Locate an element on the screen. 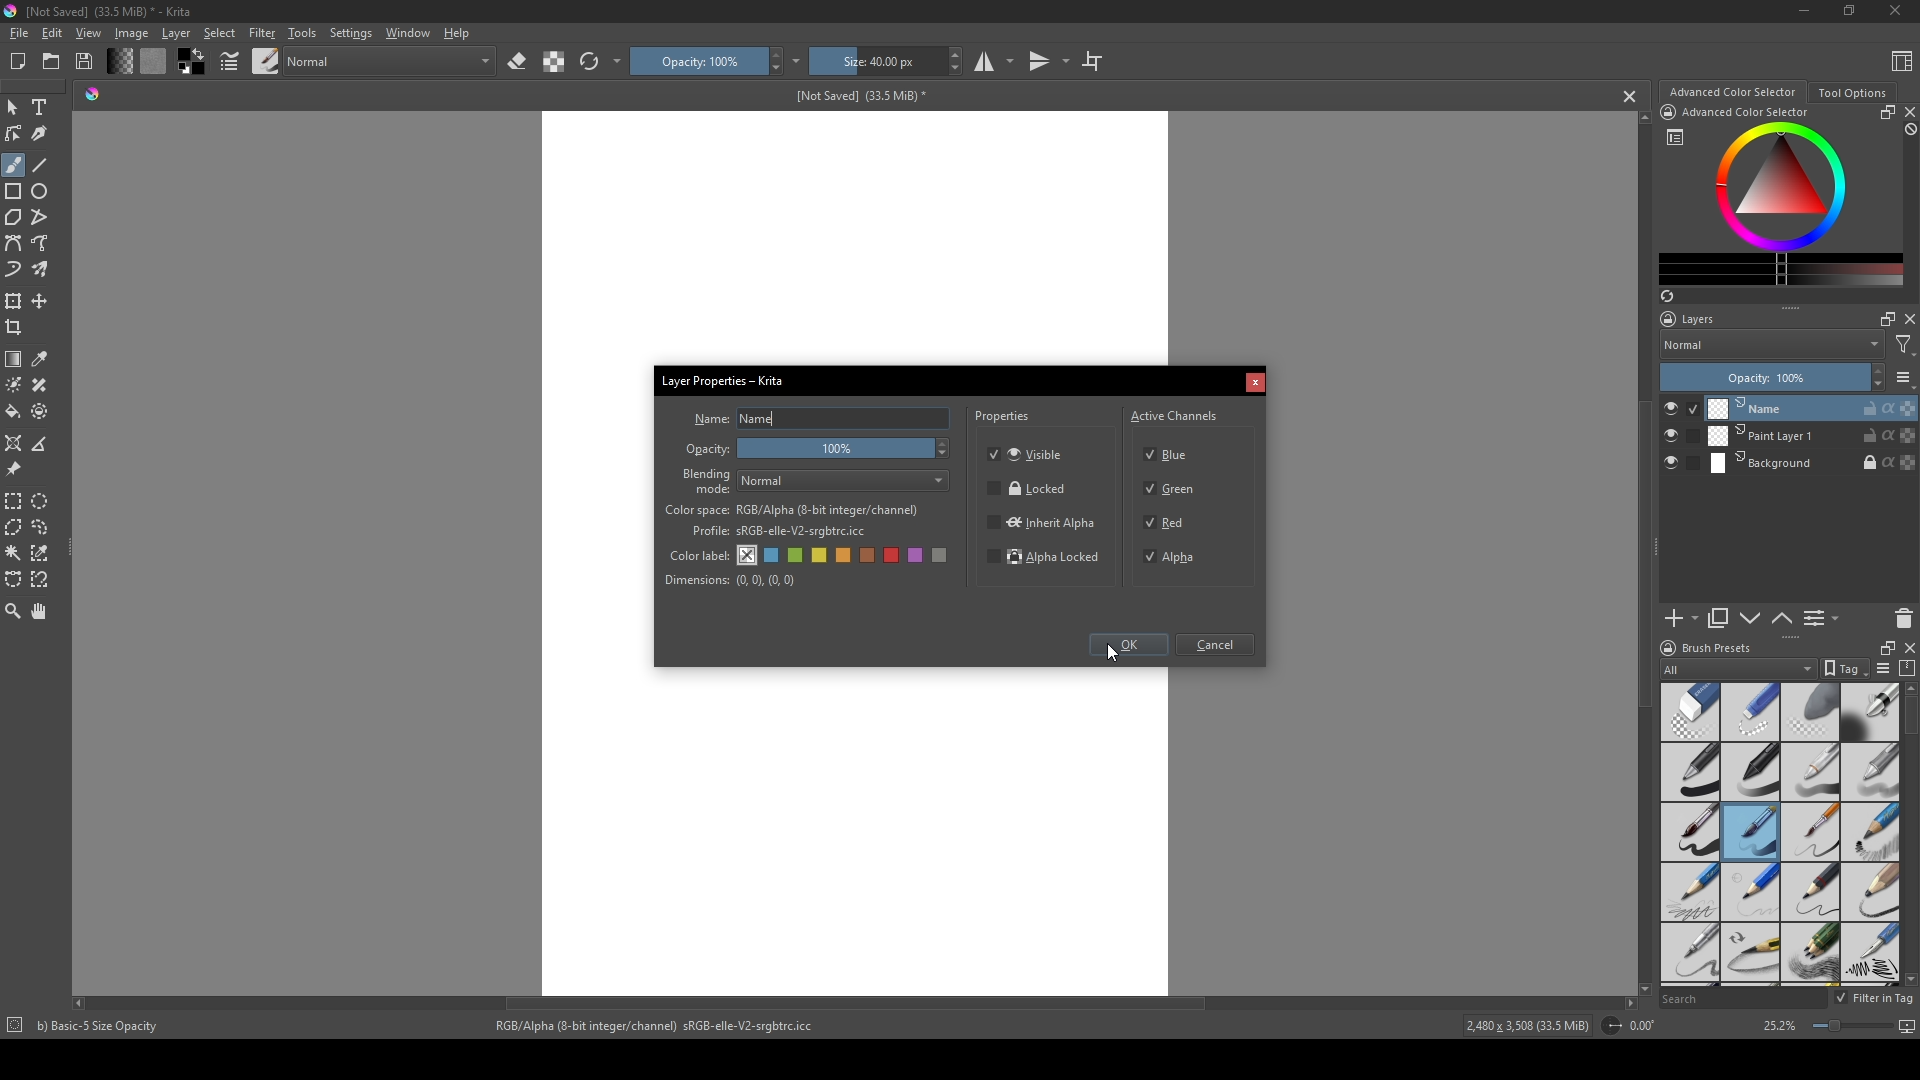  Advanced Color Selector is located at coordinates (1746, 113).